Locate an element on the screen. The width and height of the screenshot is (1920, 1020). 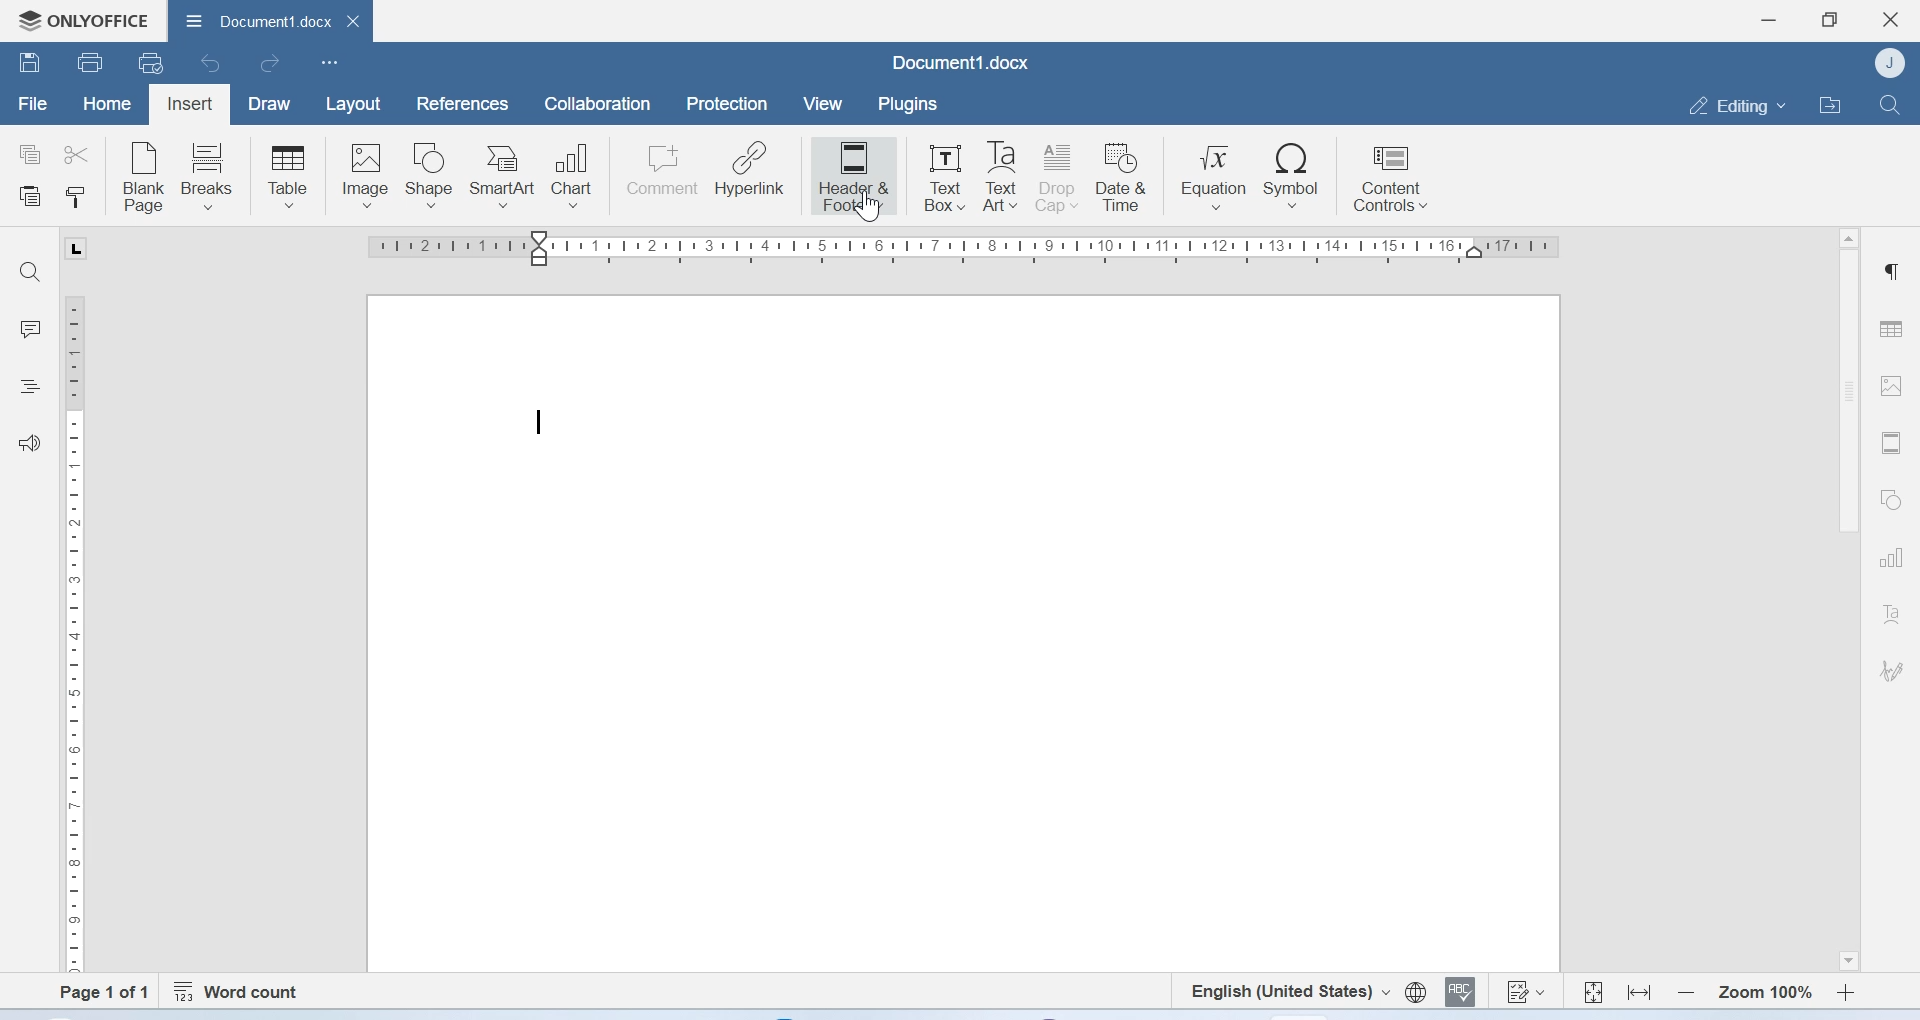
plugins is located at coordinates (916, 104).